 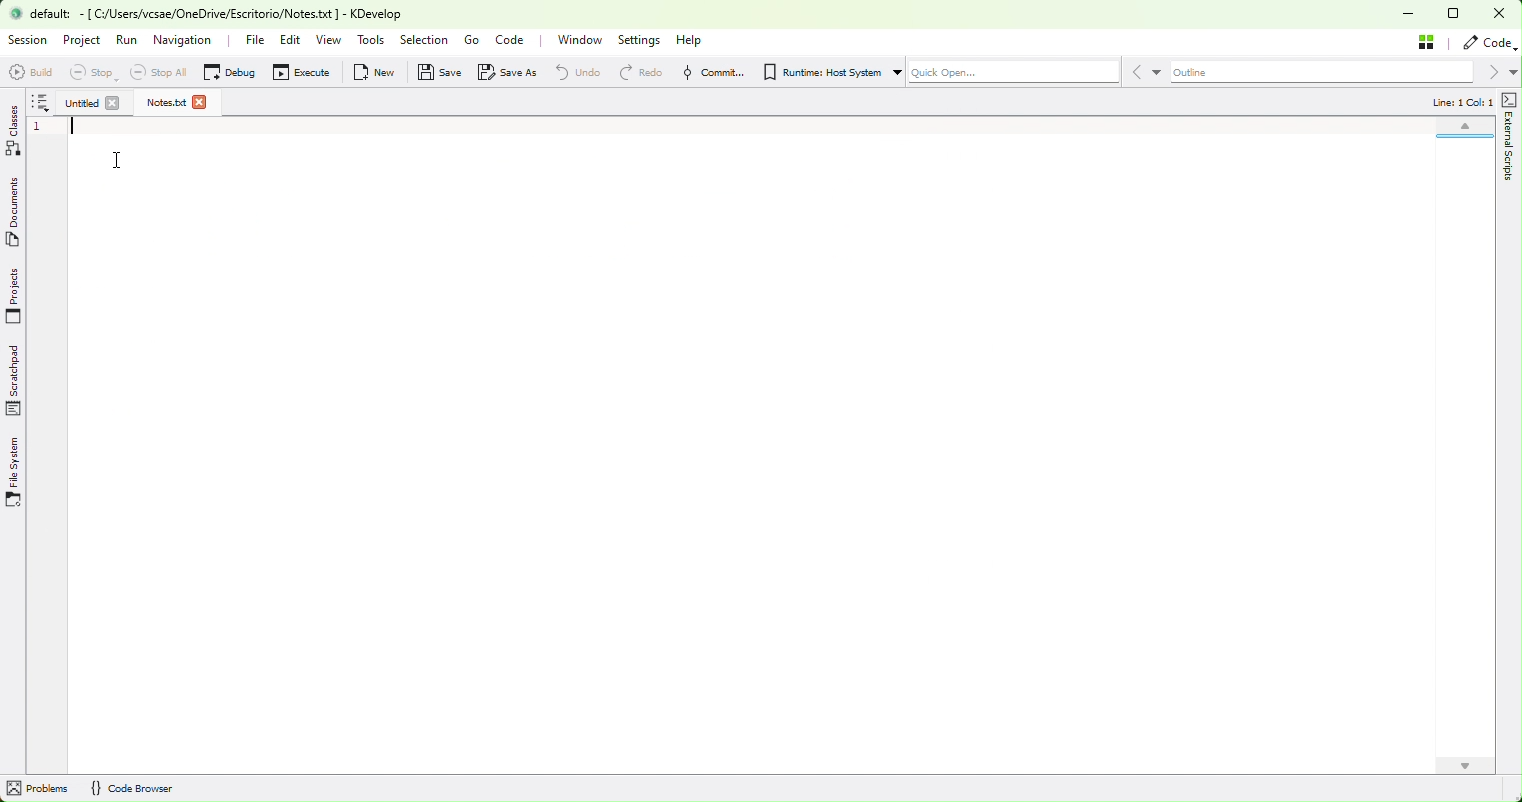 What do you see at coordinates (73, 128) in the screenshot?
I see `blinking cursor` at bounding box center [73, 128].